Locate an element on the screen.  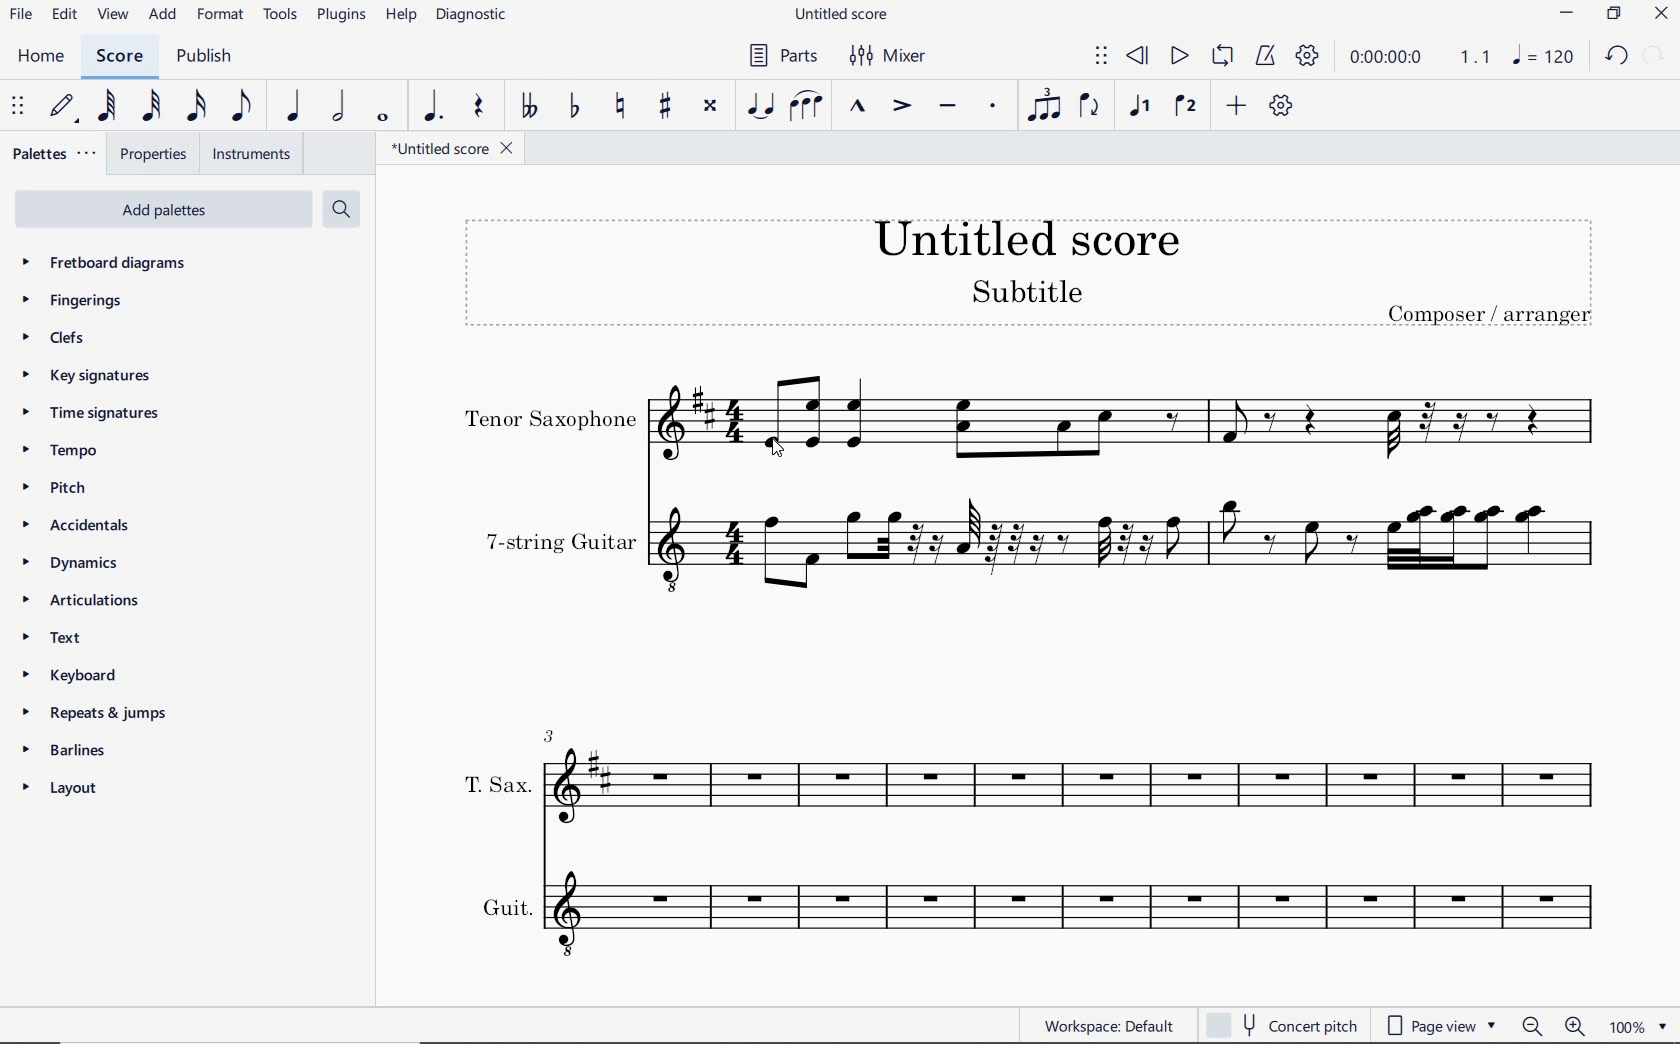
ARTICULATIONS is located at coordinates (81, 600).